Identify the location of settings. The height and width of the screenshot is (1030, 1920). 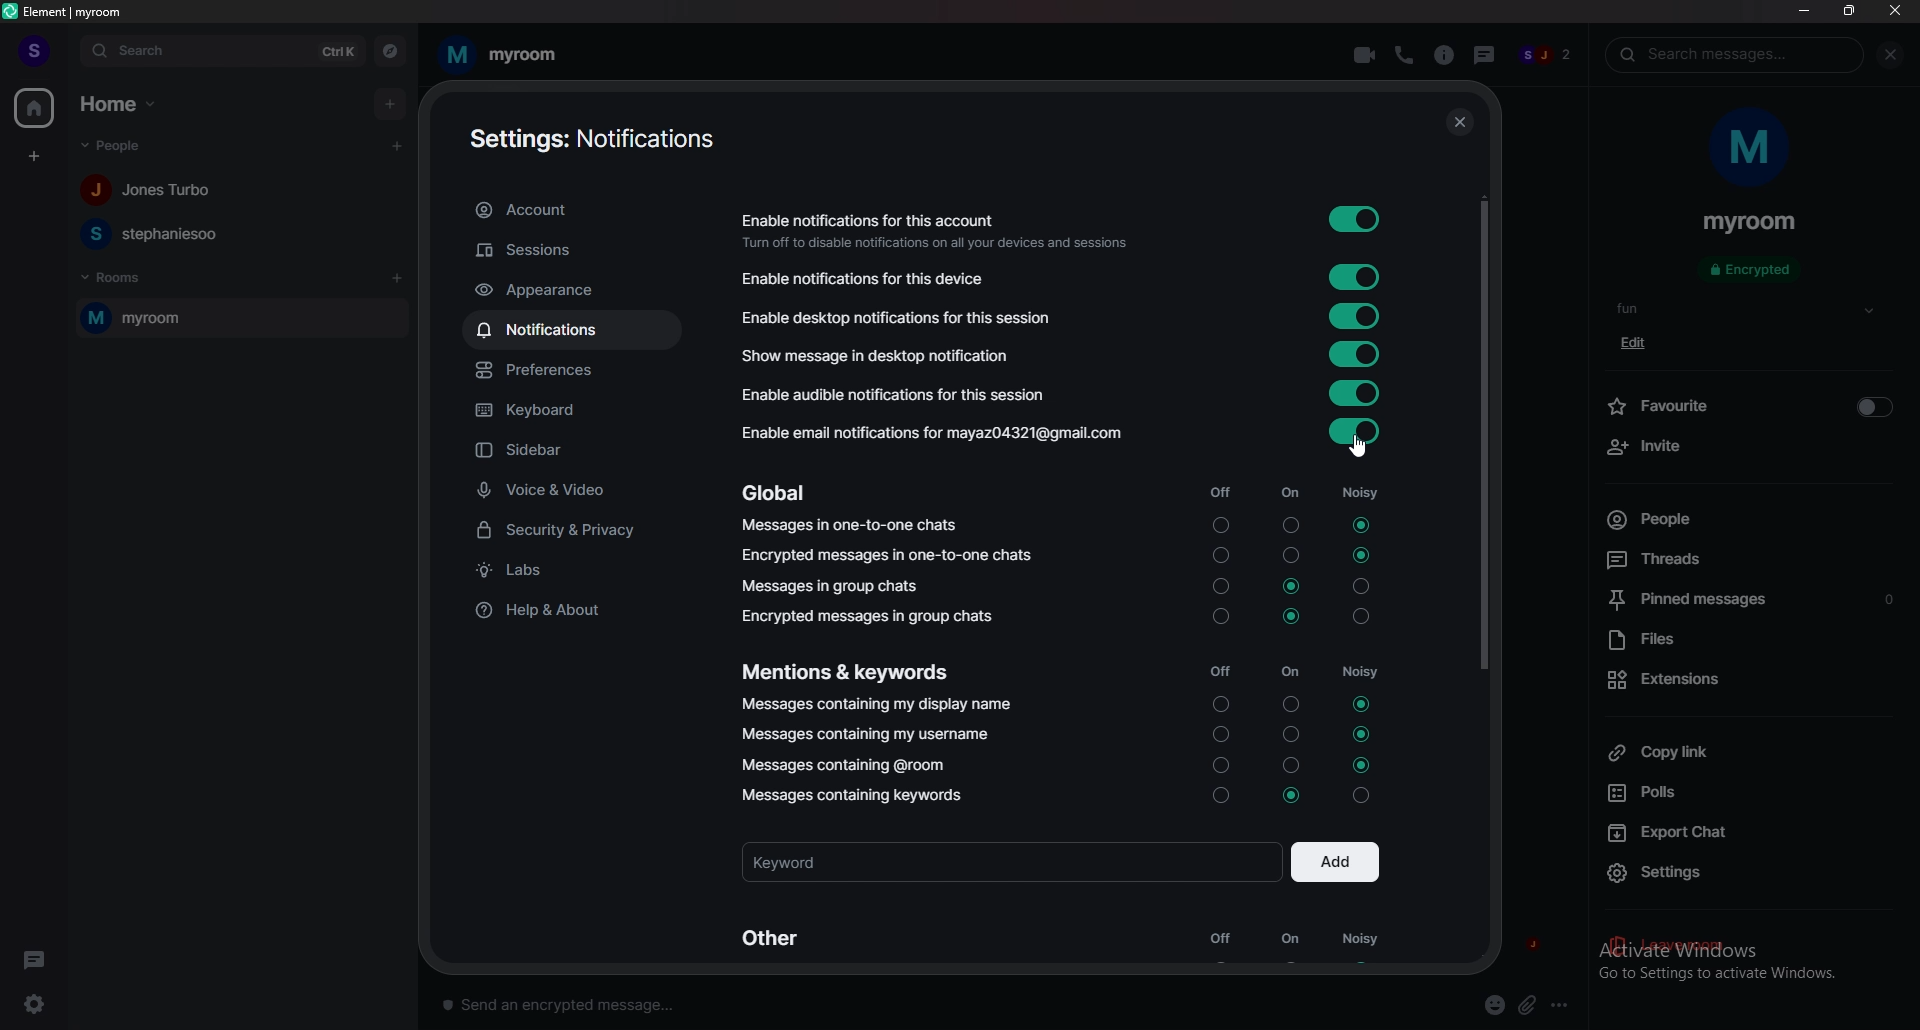
(42, 1003).